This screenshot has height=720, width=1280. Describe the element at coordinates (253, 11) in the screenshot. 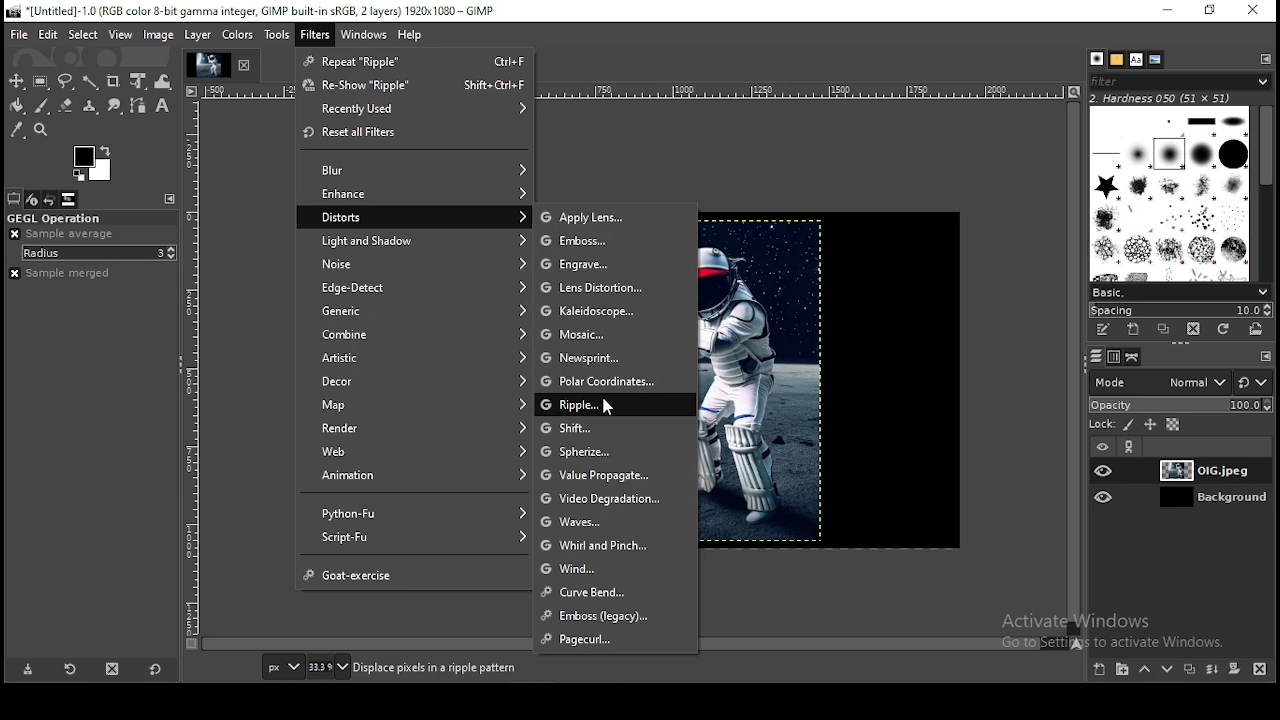

I see `icon and file name` at that location.